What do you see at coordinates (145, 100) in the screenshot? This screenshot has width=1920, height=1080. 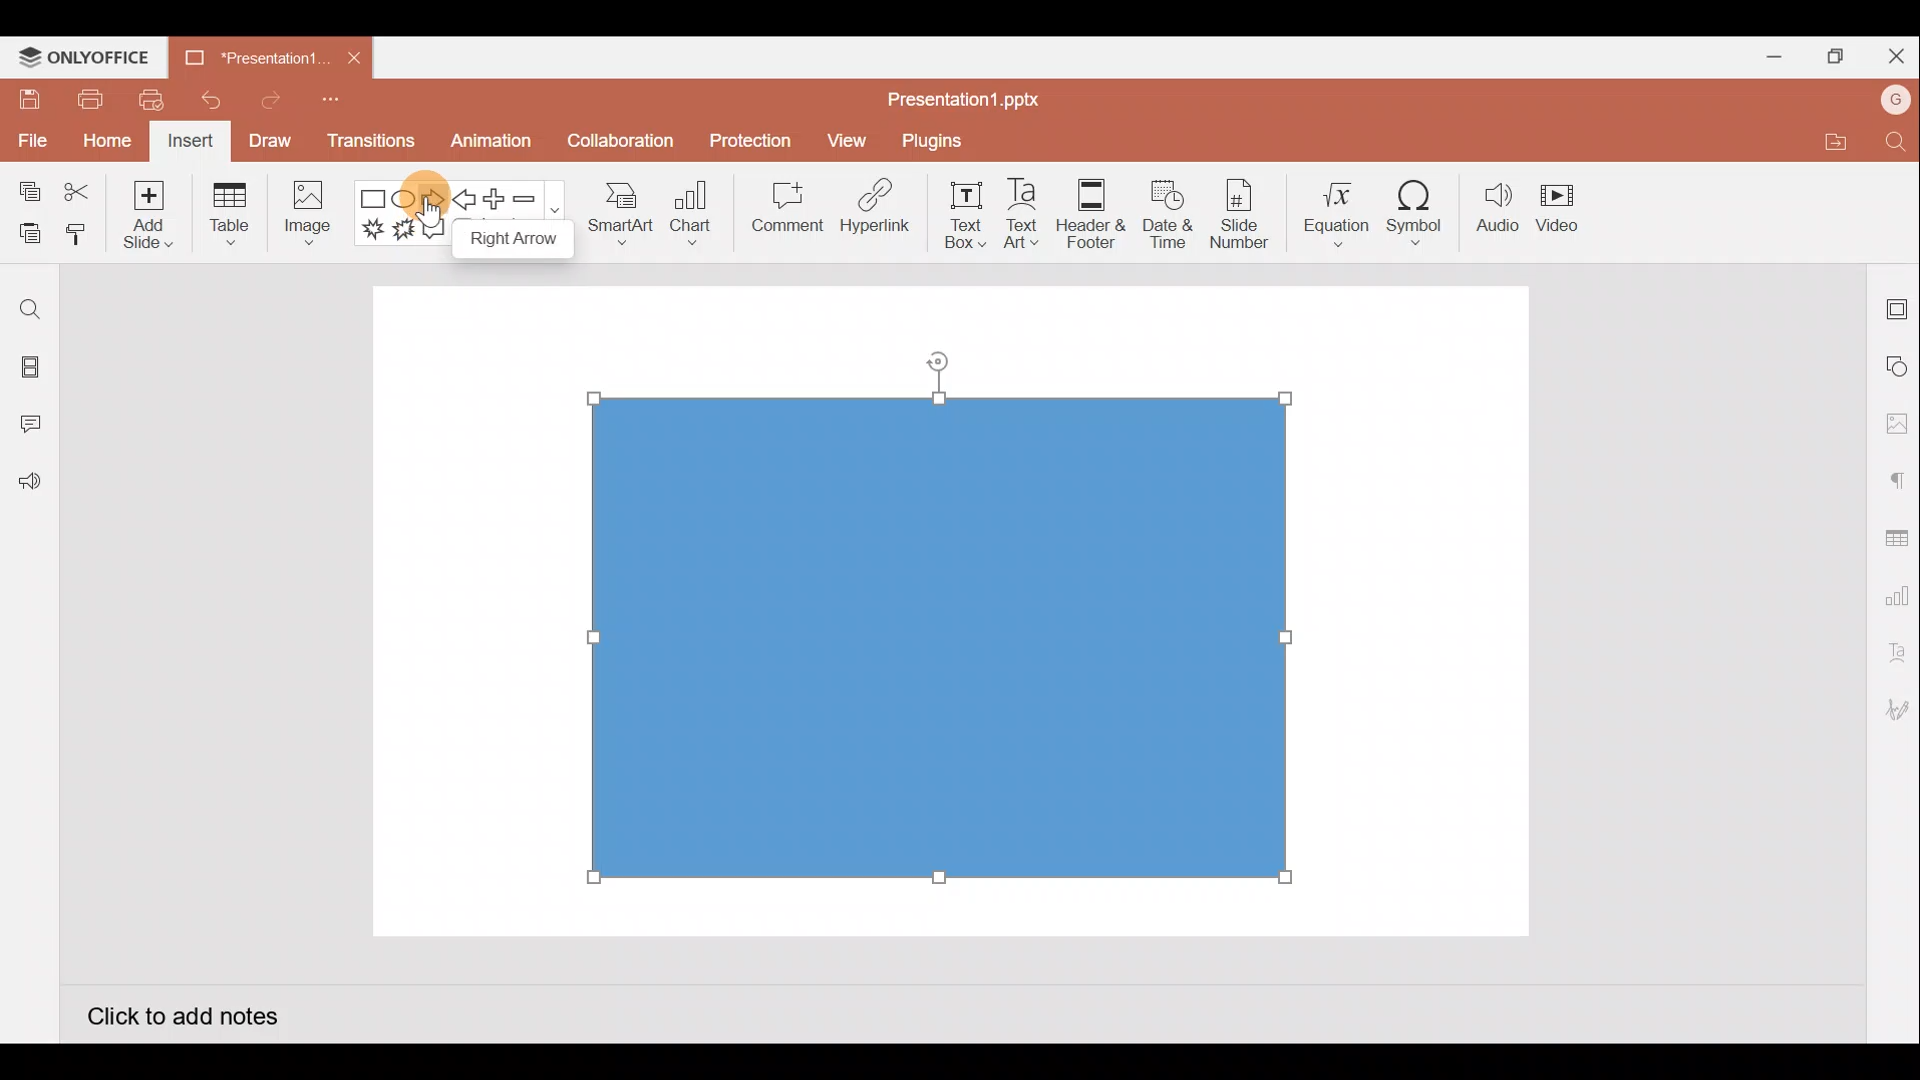 I see `Quick print` at bounding box center [145, 100].